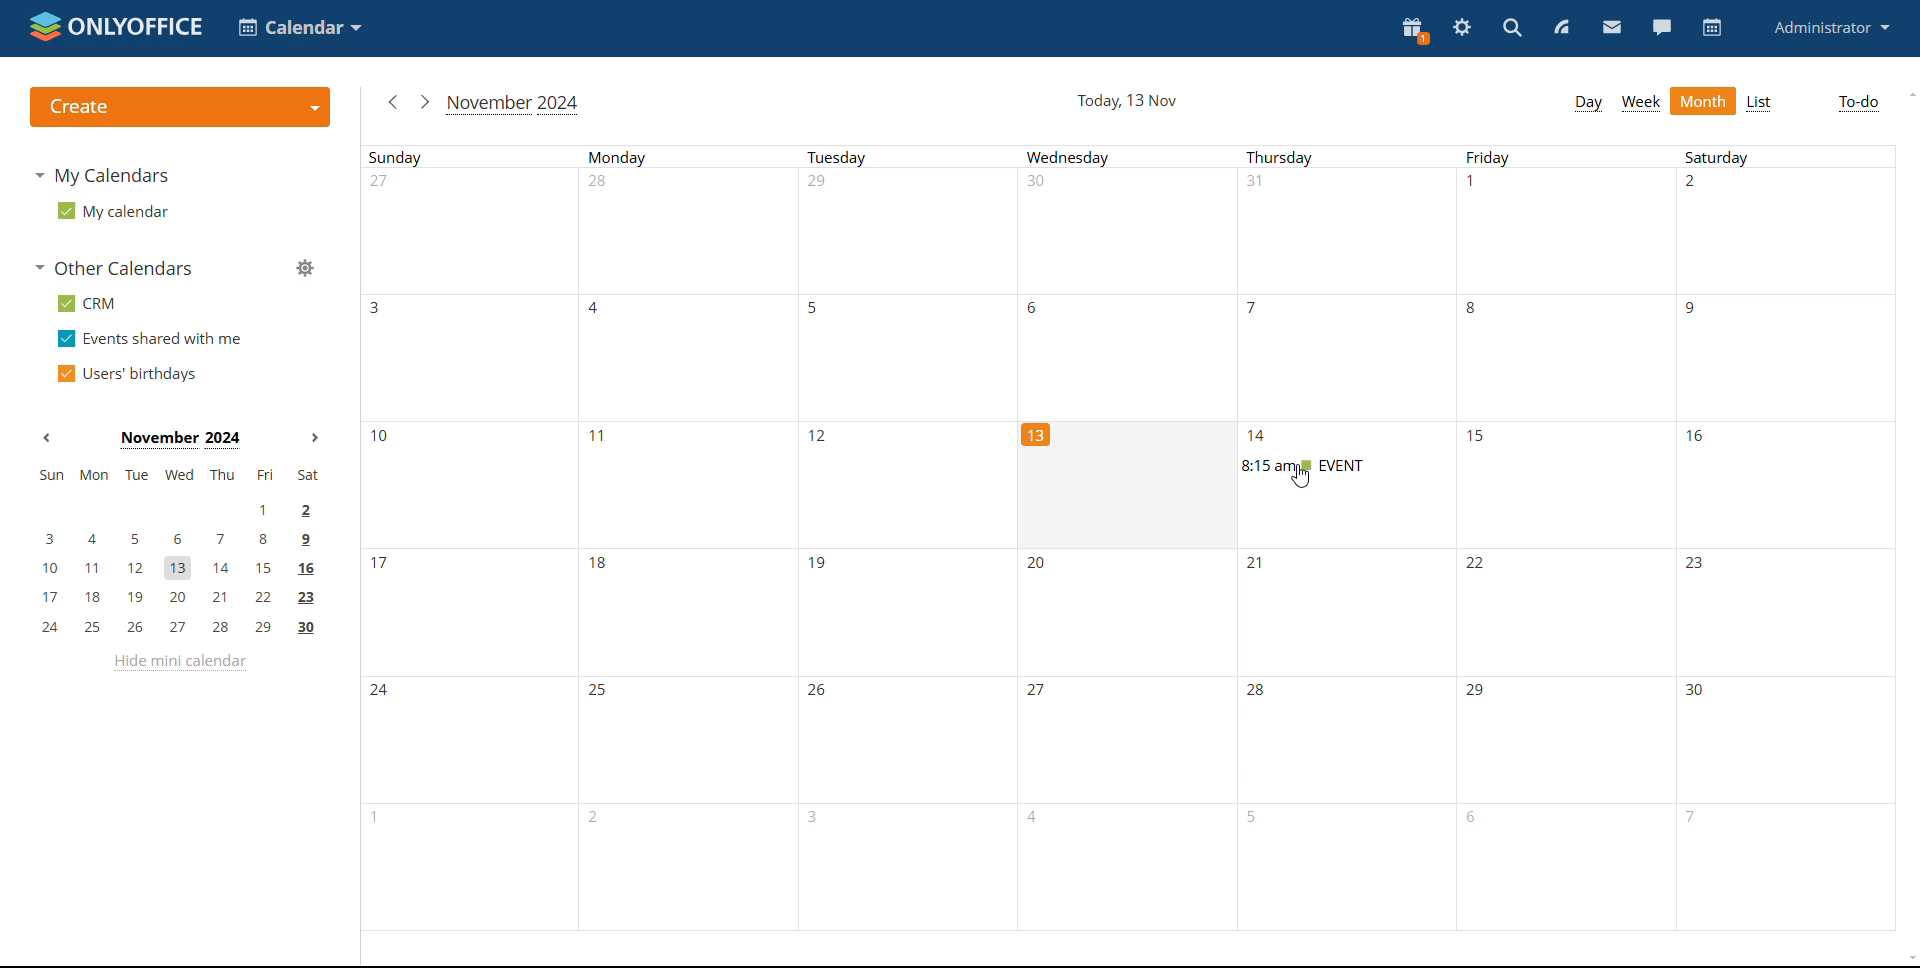  I want to click on current date , so click(1125, 475).